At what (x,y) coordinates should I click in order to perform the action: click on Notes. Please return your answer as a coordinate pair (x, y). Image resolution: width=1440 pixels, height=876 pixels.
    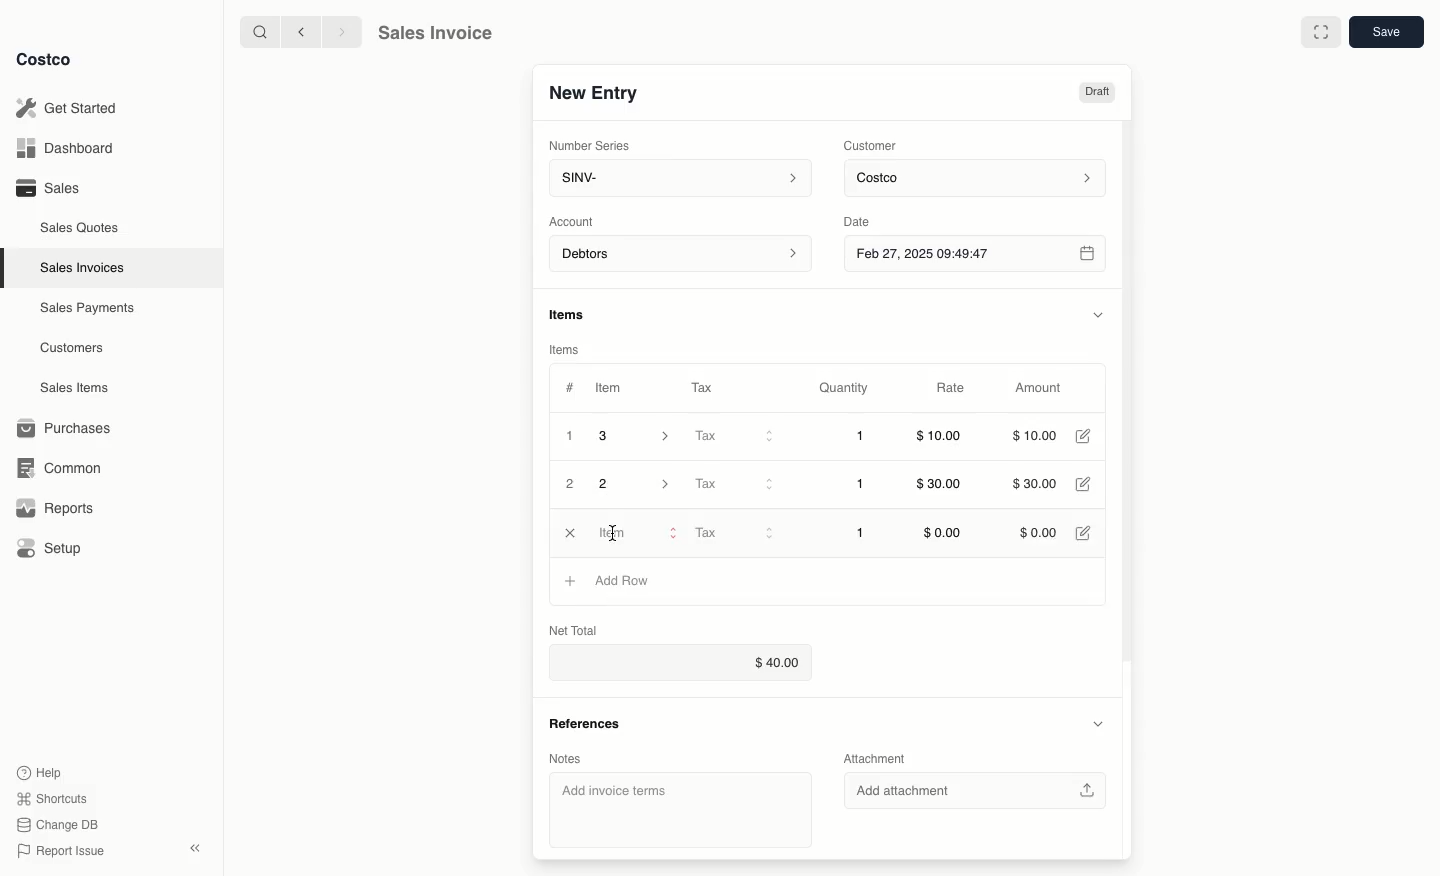
    Looking at the image, I should click on (573, 760).